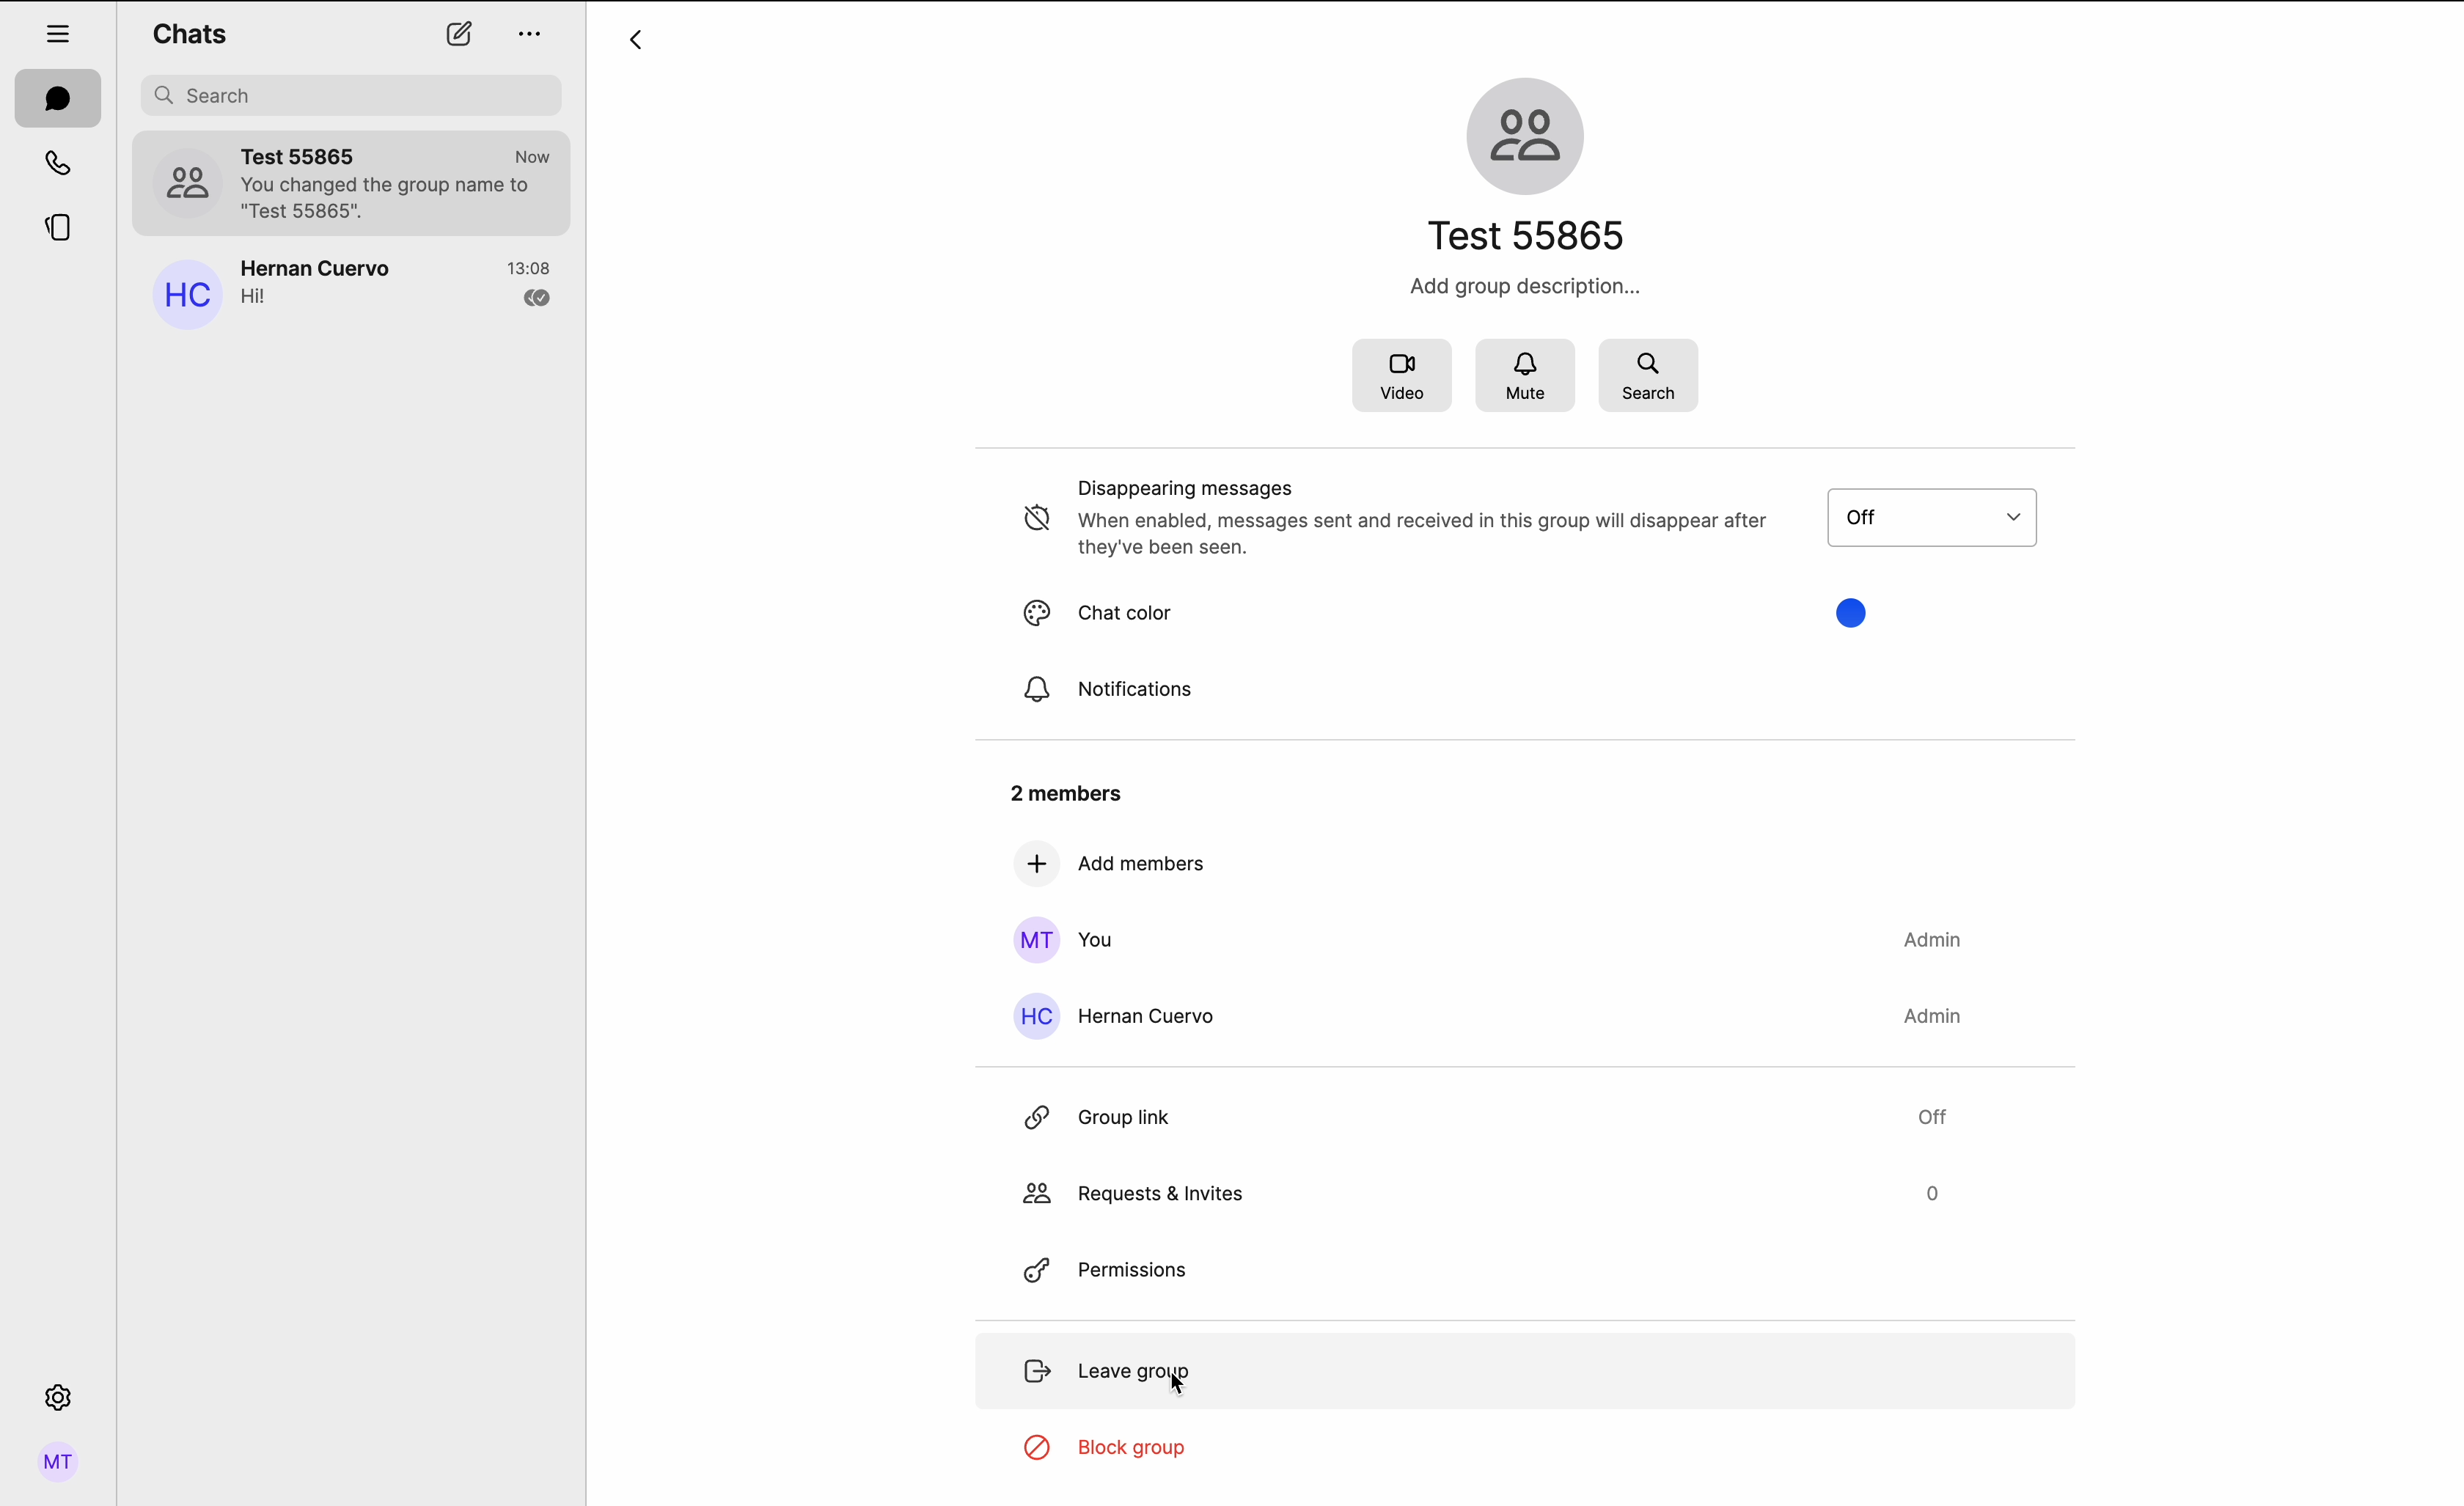 The width and height of the screenshot is (2464, 1506). Describe the element at coordinates (61, 1463) in the screenshot. I see `profile` at that location.